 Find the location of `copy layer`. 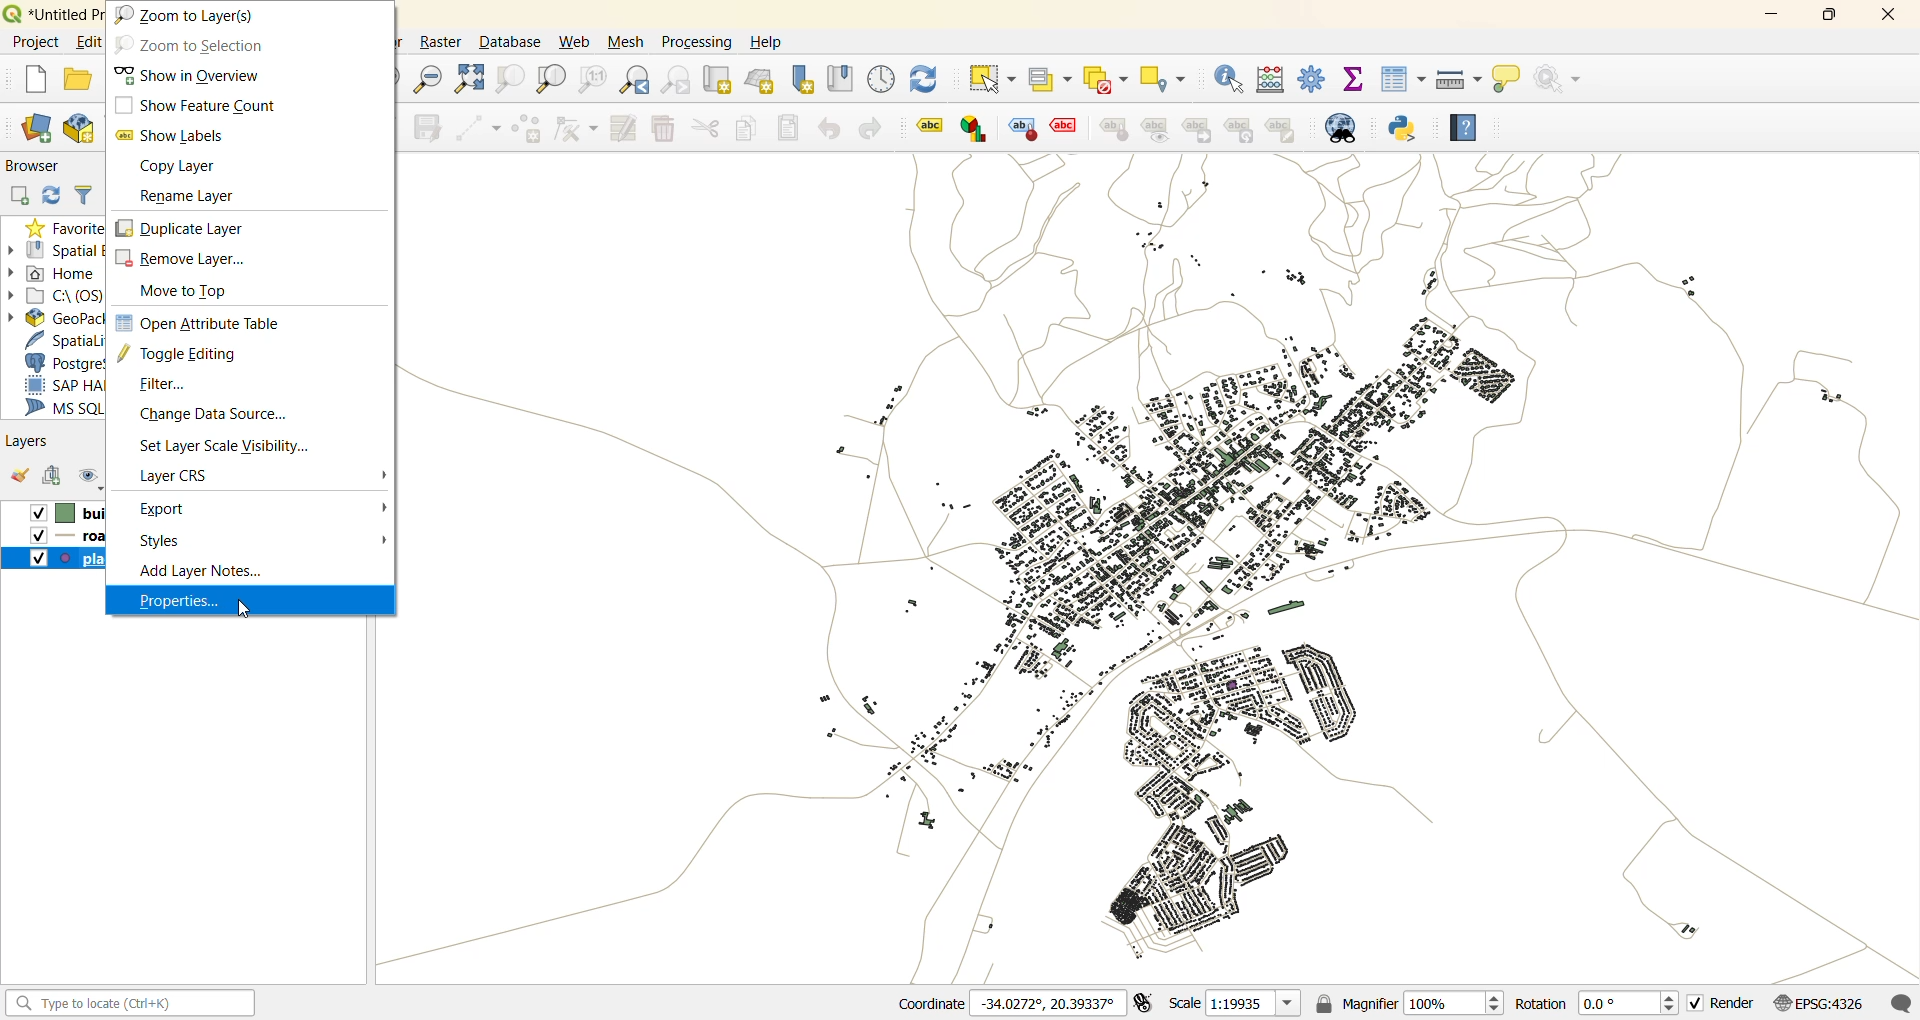

copy layer is located at coordinates (181, 166).